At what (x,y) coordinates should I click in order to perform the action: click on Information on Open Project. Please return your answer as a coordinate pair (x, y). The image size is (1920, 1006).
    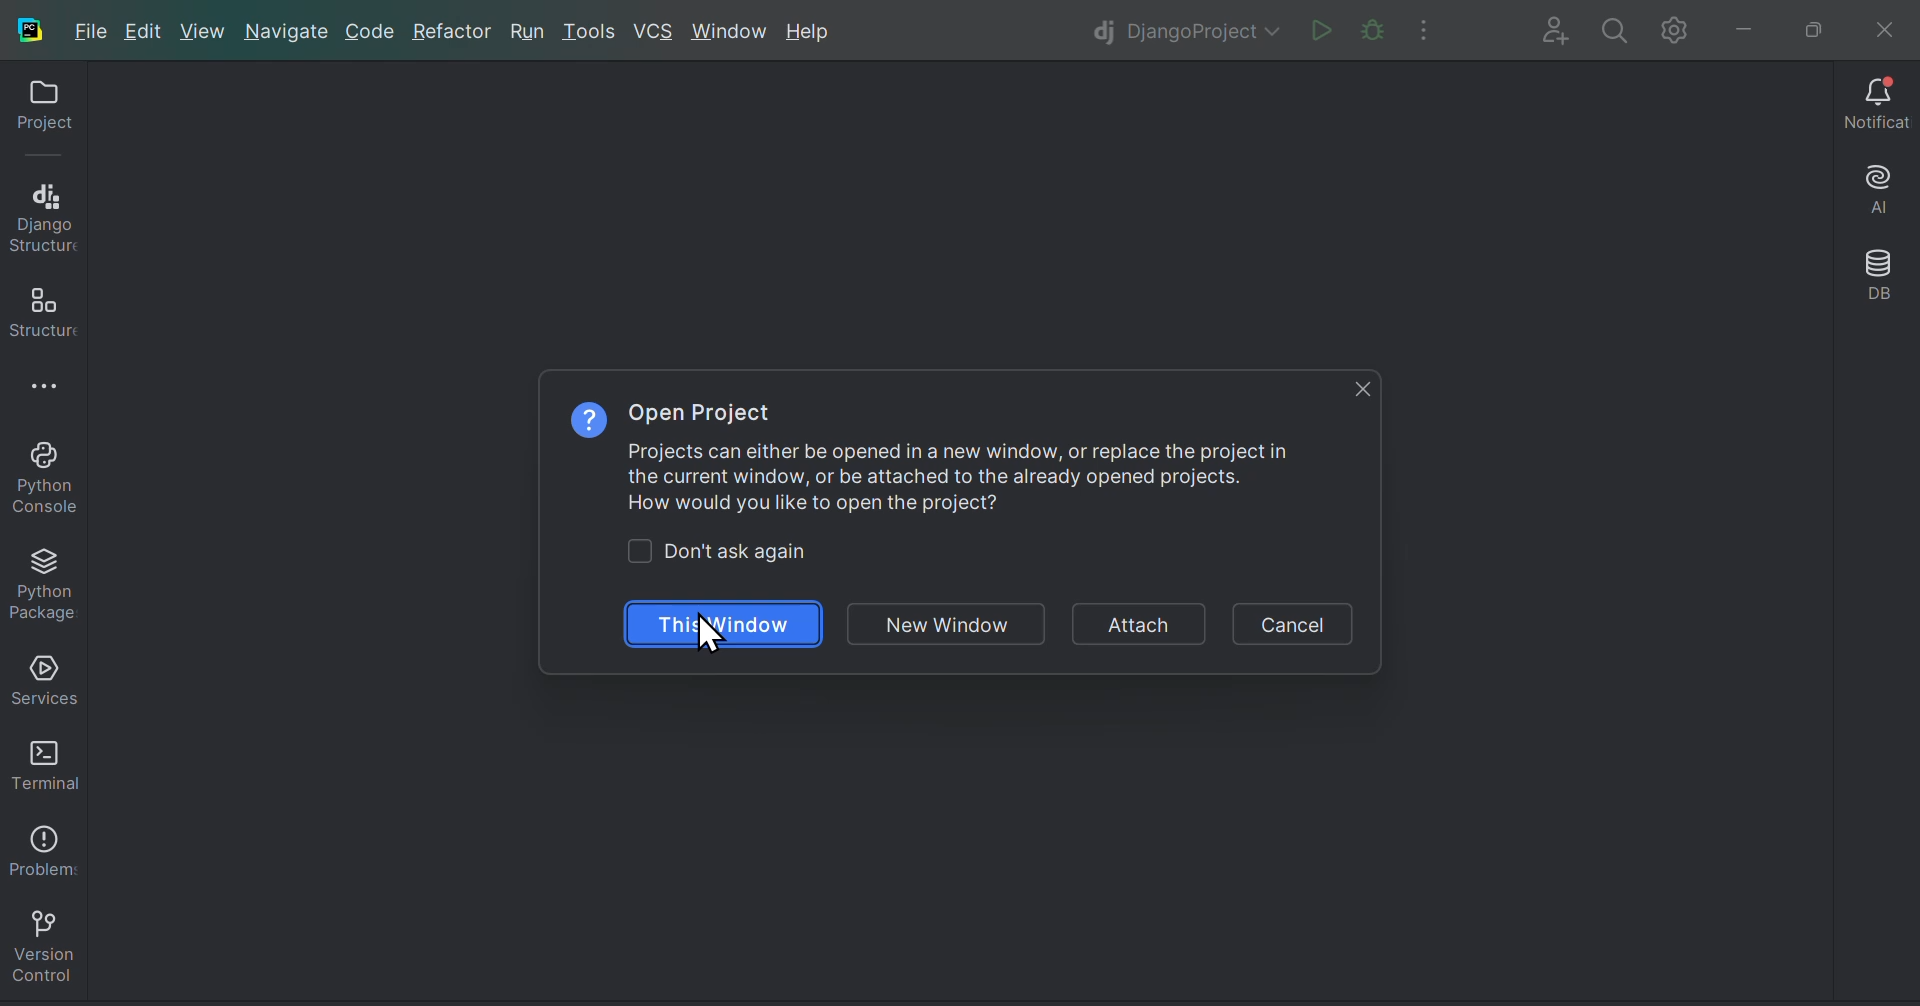
    Looking at the image, I should click on (932, 453).